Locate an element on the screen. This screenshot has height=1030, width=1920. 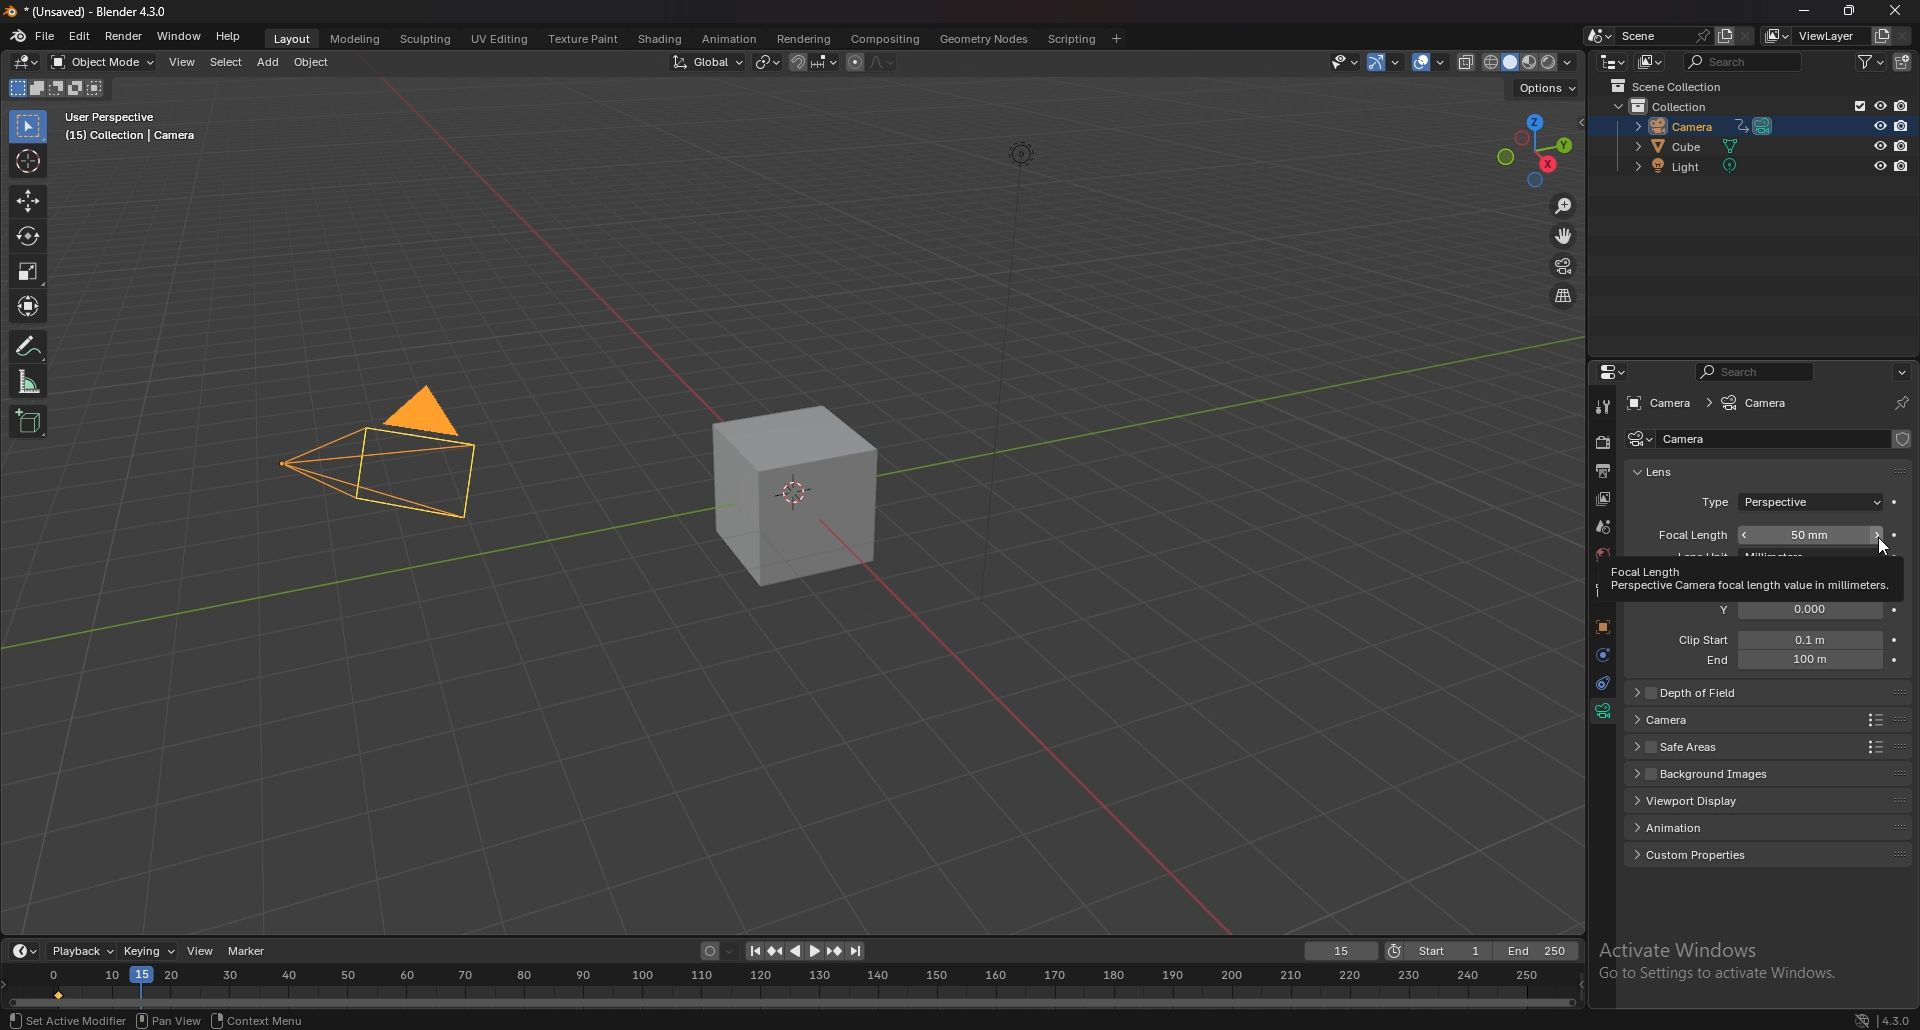
disable in renders is located at coordinates (1903, 106).